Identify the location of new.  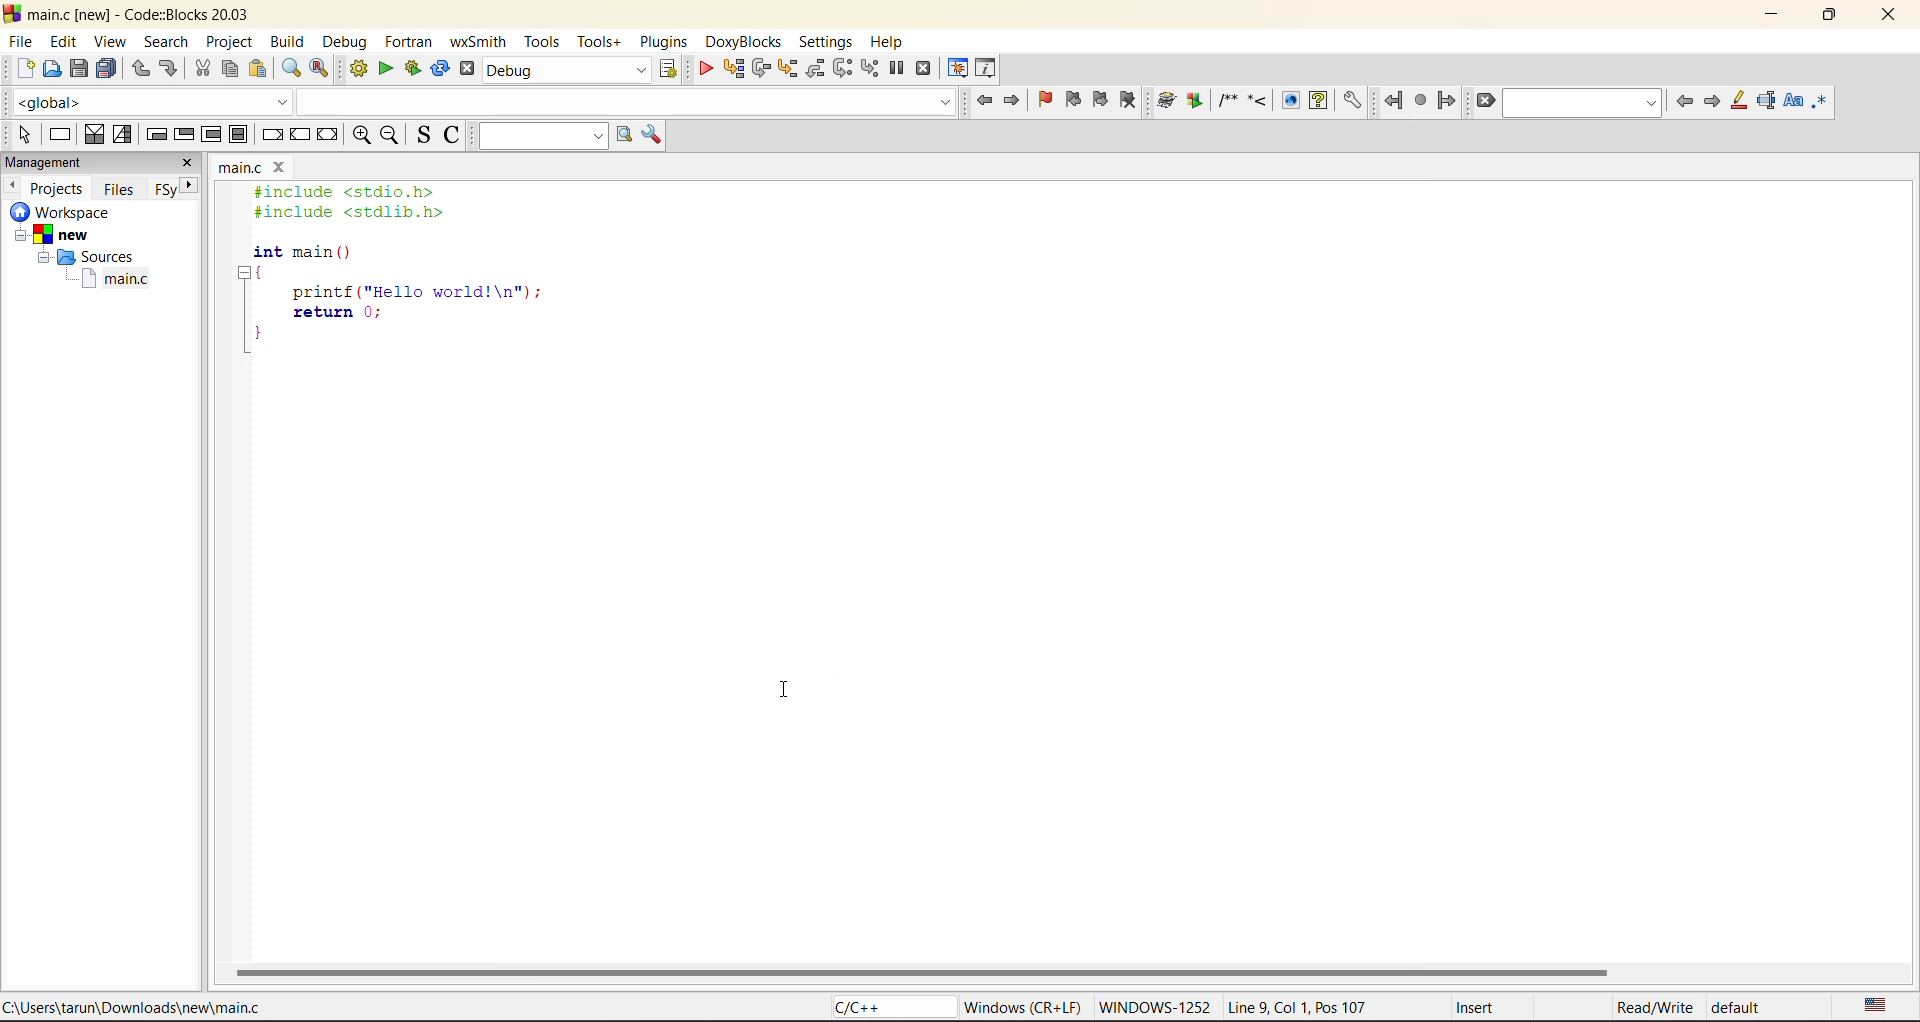
(24, 69).